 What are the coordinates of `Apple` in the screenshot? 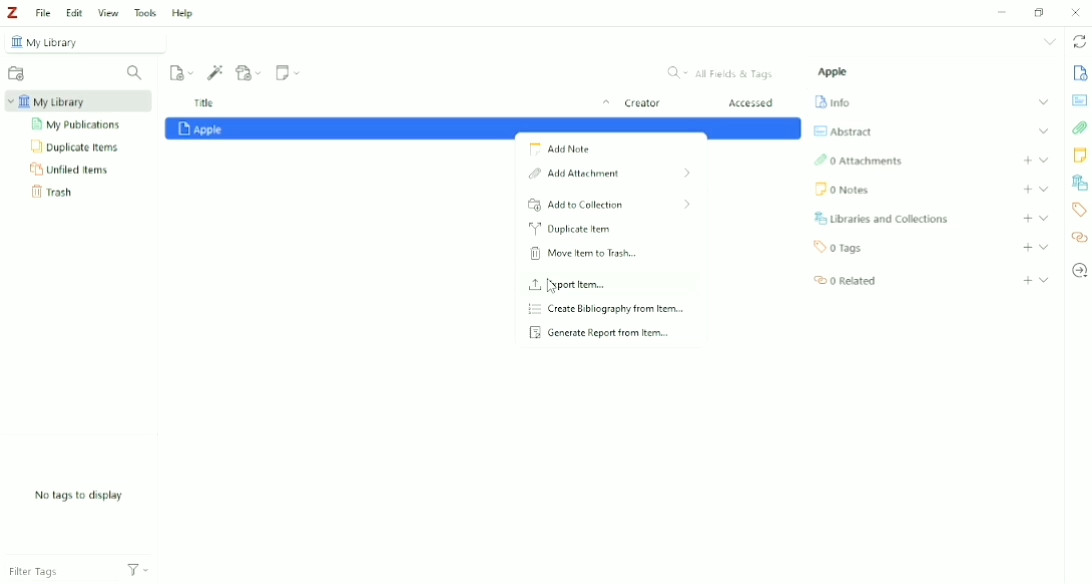 It's located at (484, 129).